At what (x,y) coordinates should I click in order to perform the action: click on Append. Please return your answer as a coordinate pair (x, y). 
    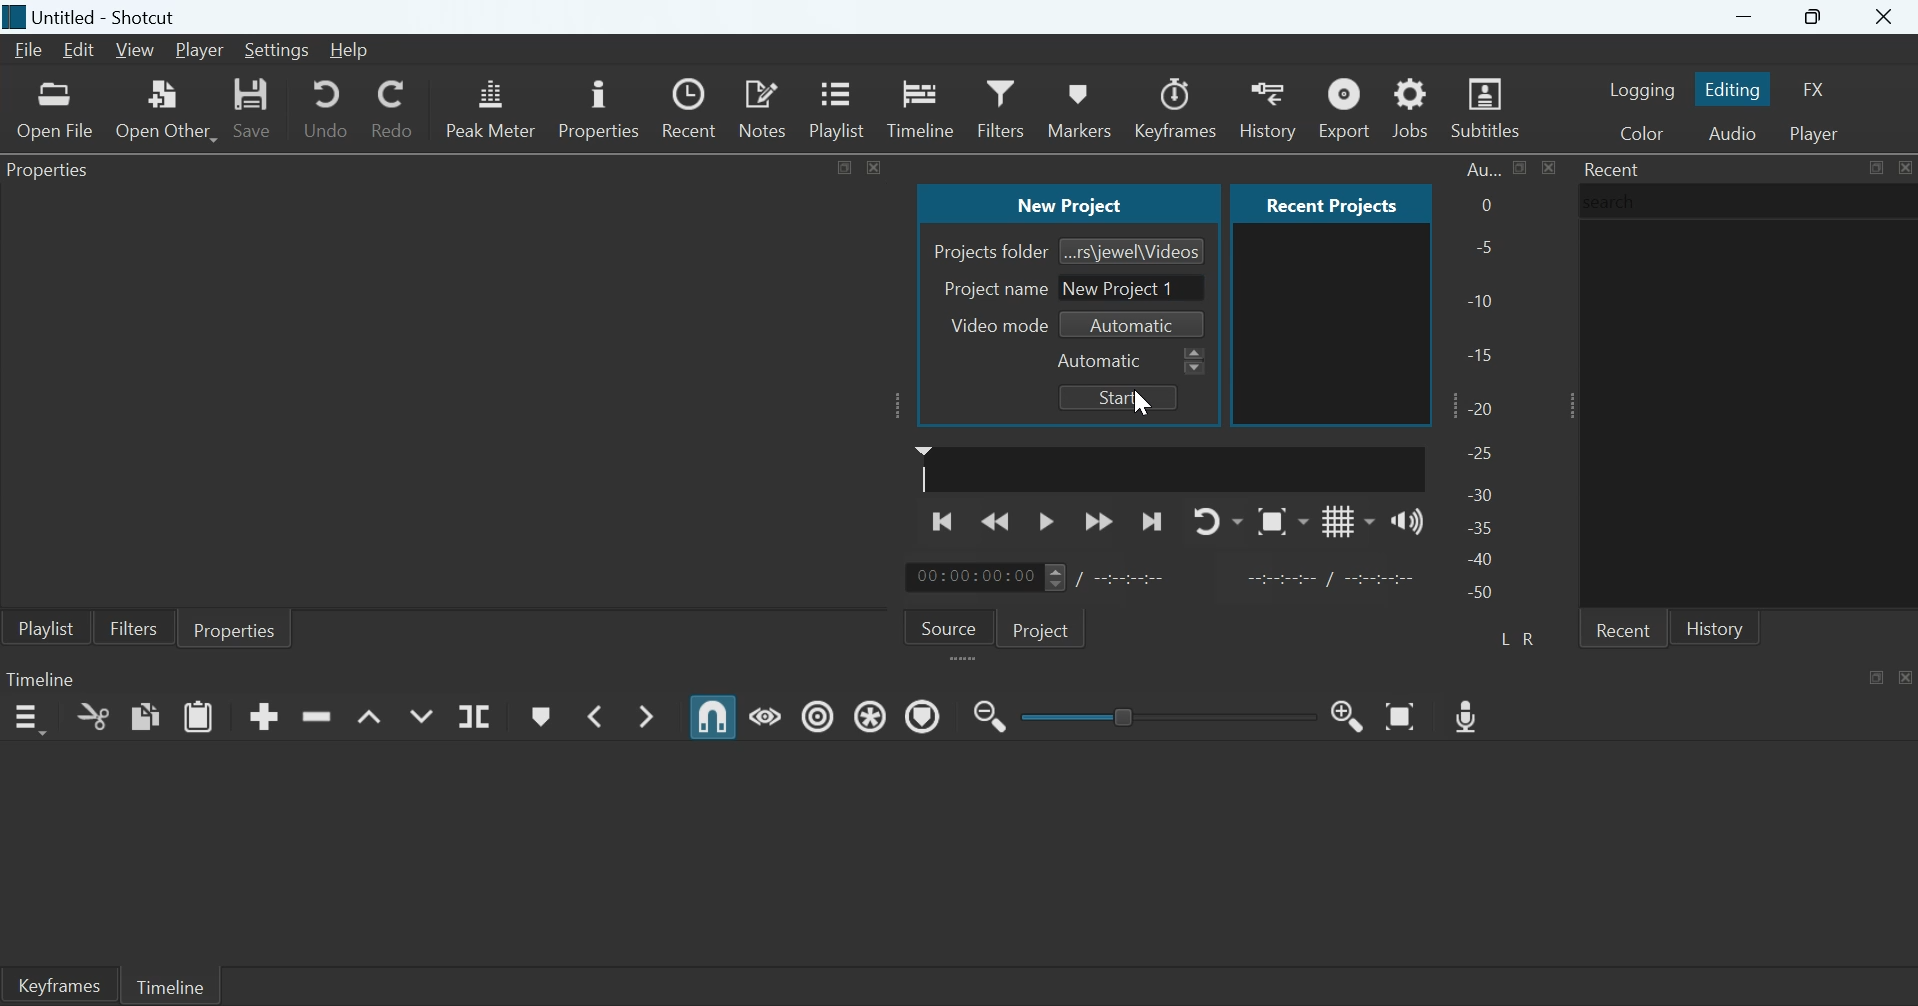
    Looking at the image, I should click on (264, 716).